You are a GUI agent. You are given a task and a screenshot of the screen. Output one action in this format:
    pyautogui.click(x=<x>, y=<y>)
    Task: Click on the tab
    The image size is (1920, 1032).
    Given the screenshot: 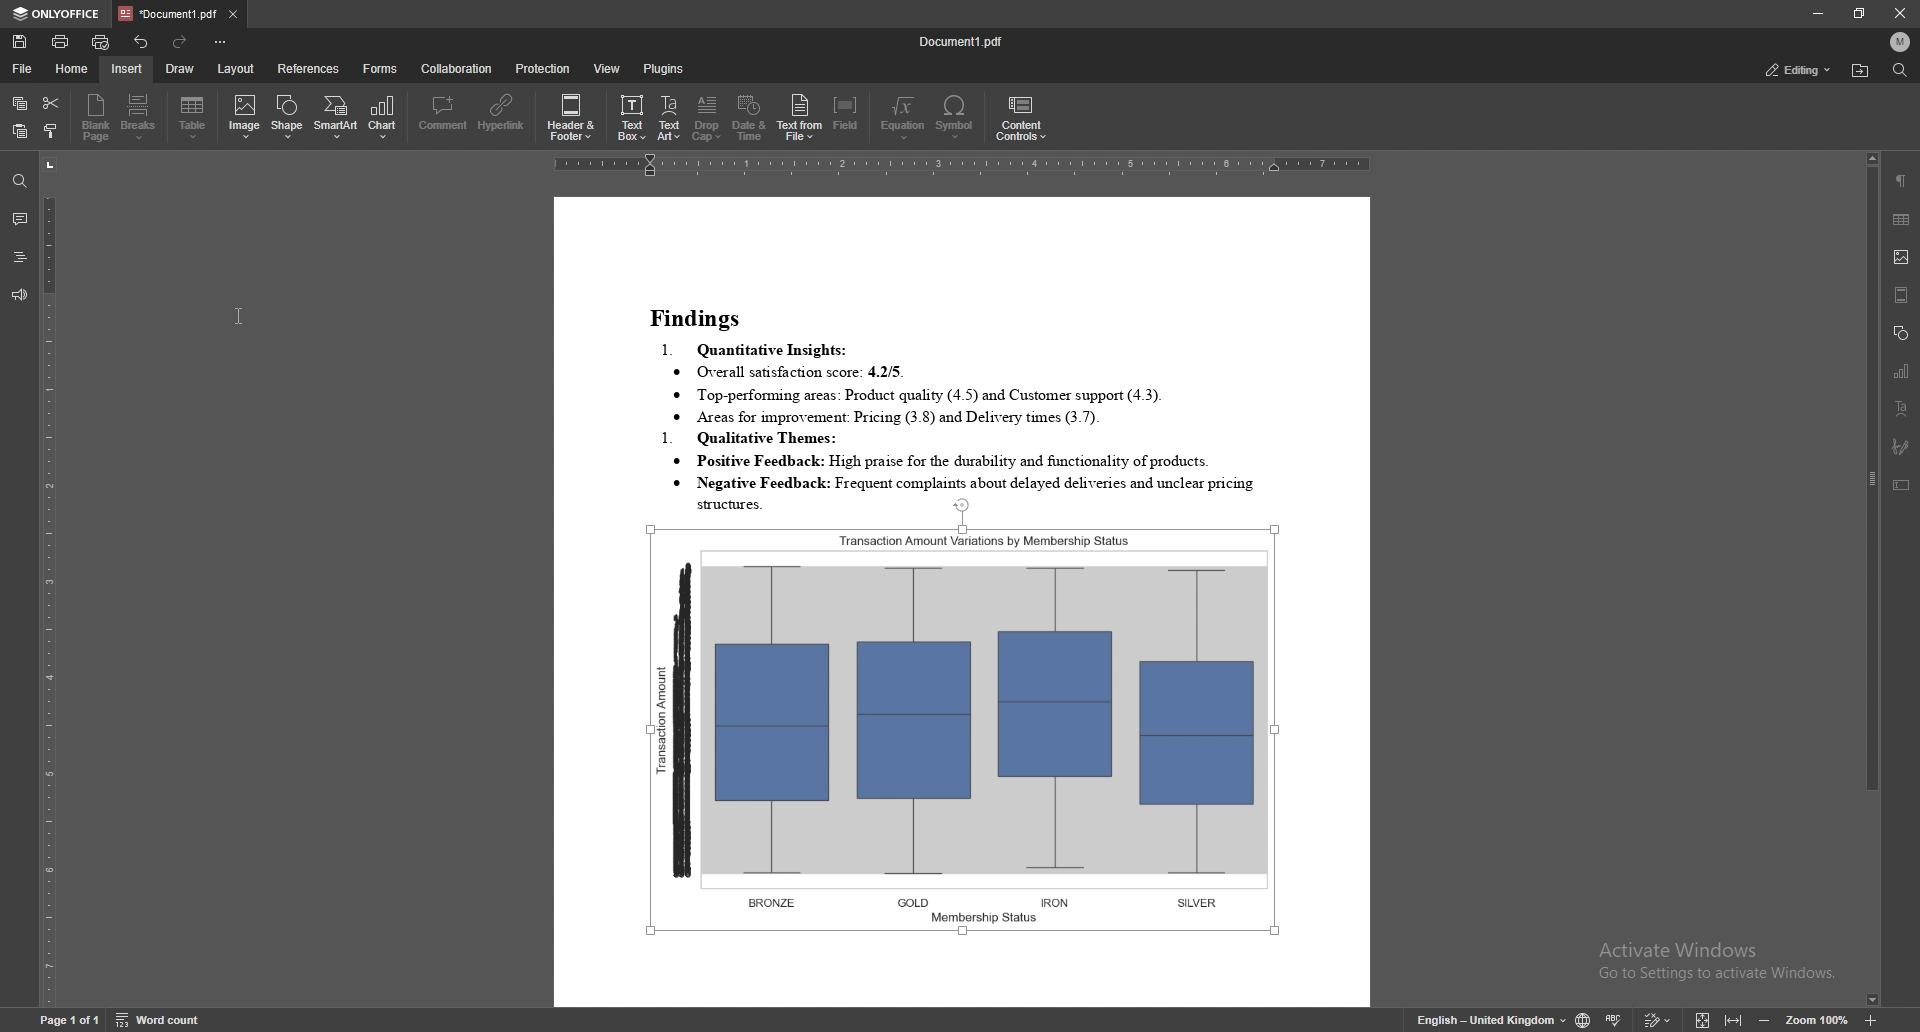 What is the action you would take?
    pyautogui.click(x=166, y=13)
    